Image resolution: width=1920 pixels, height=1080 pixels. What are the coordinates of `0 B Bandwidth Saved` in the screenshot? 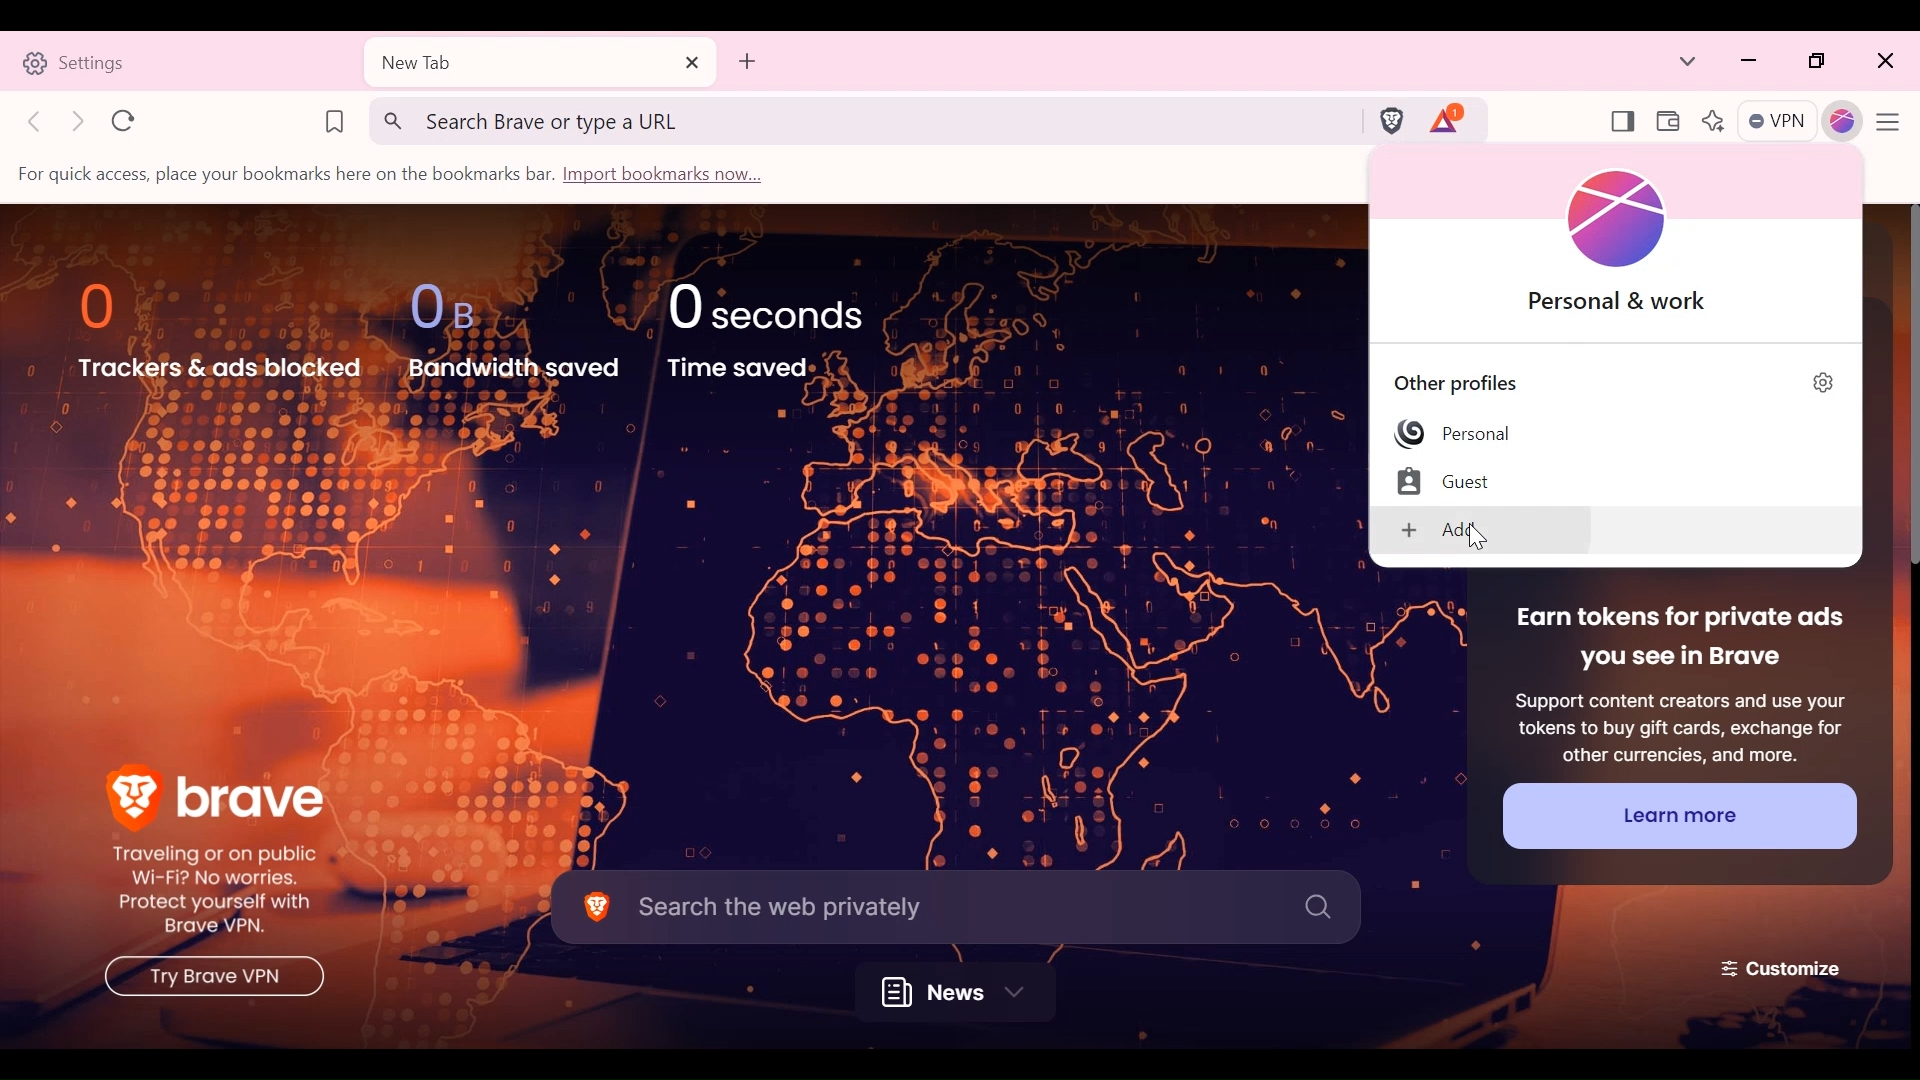 It's located at (512, 327).